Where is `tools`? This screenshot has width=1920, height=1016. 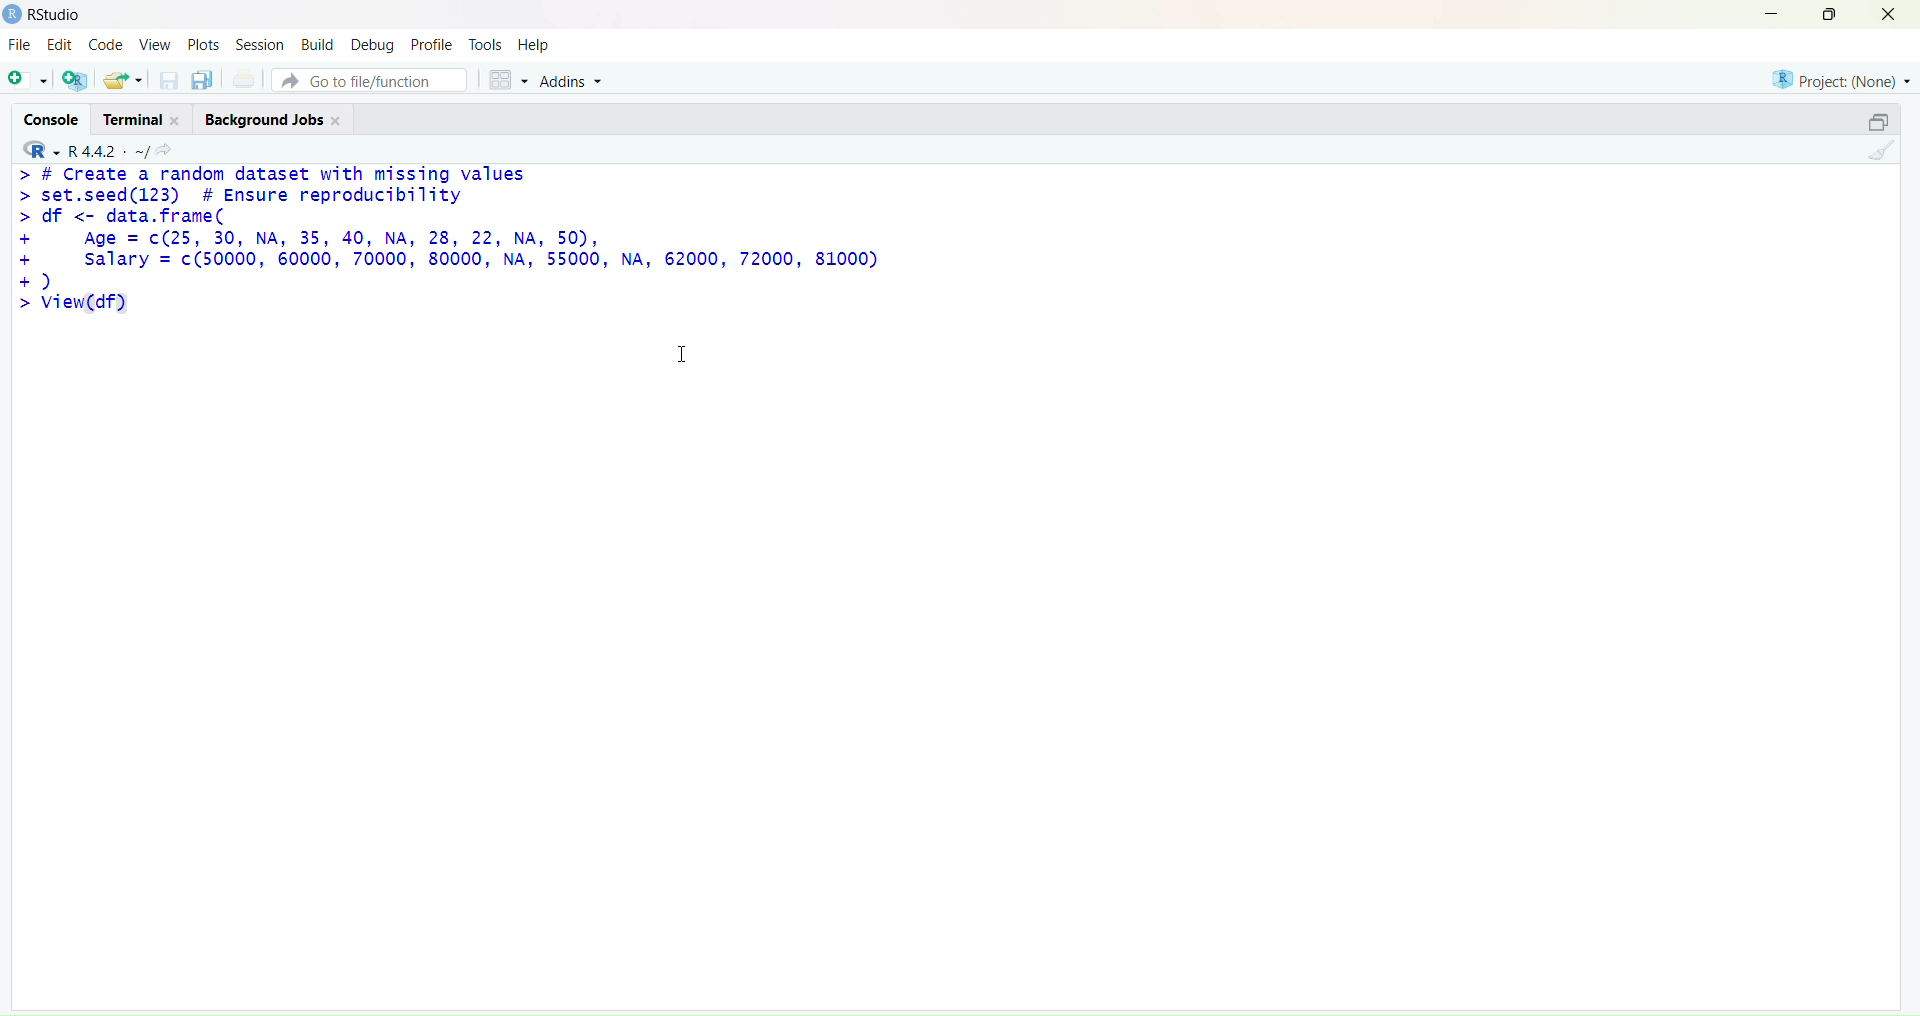
tools is located at coordinates (488, 44).